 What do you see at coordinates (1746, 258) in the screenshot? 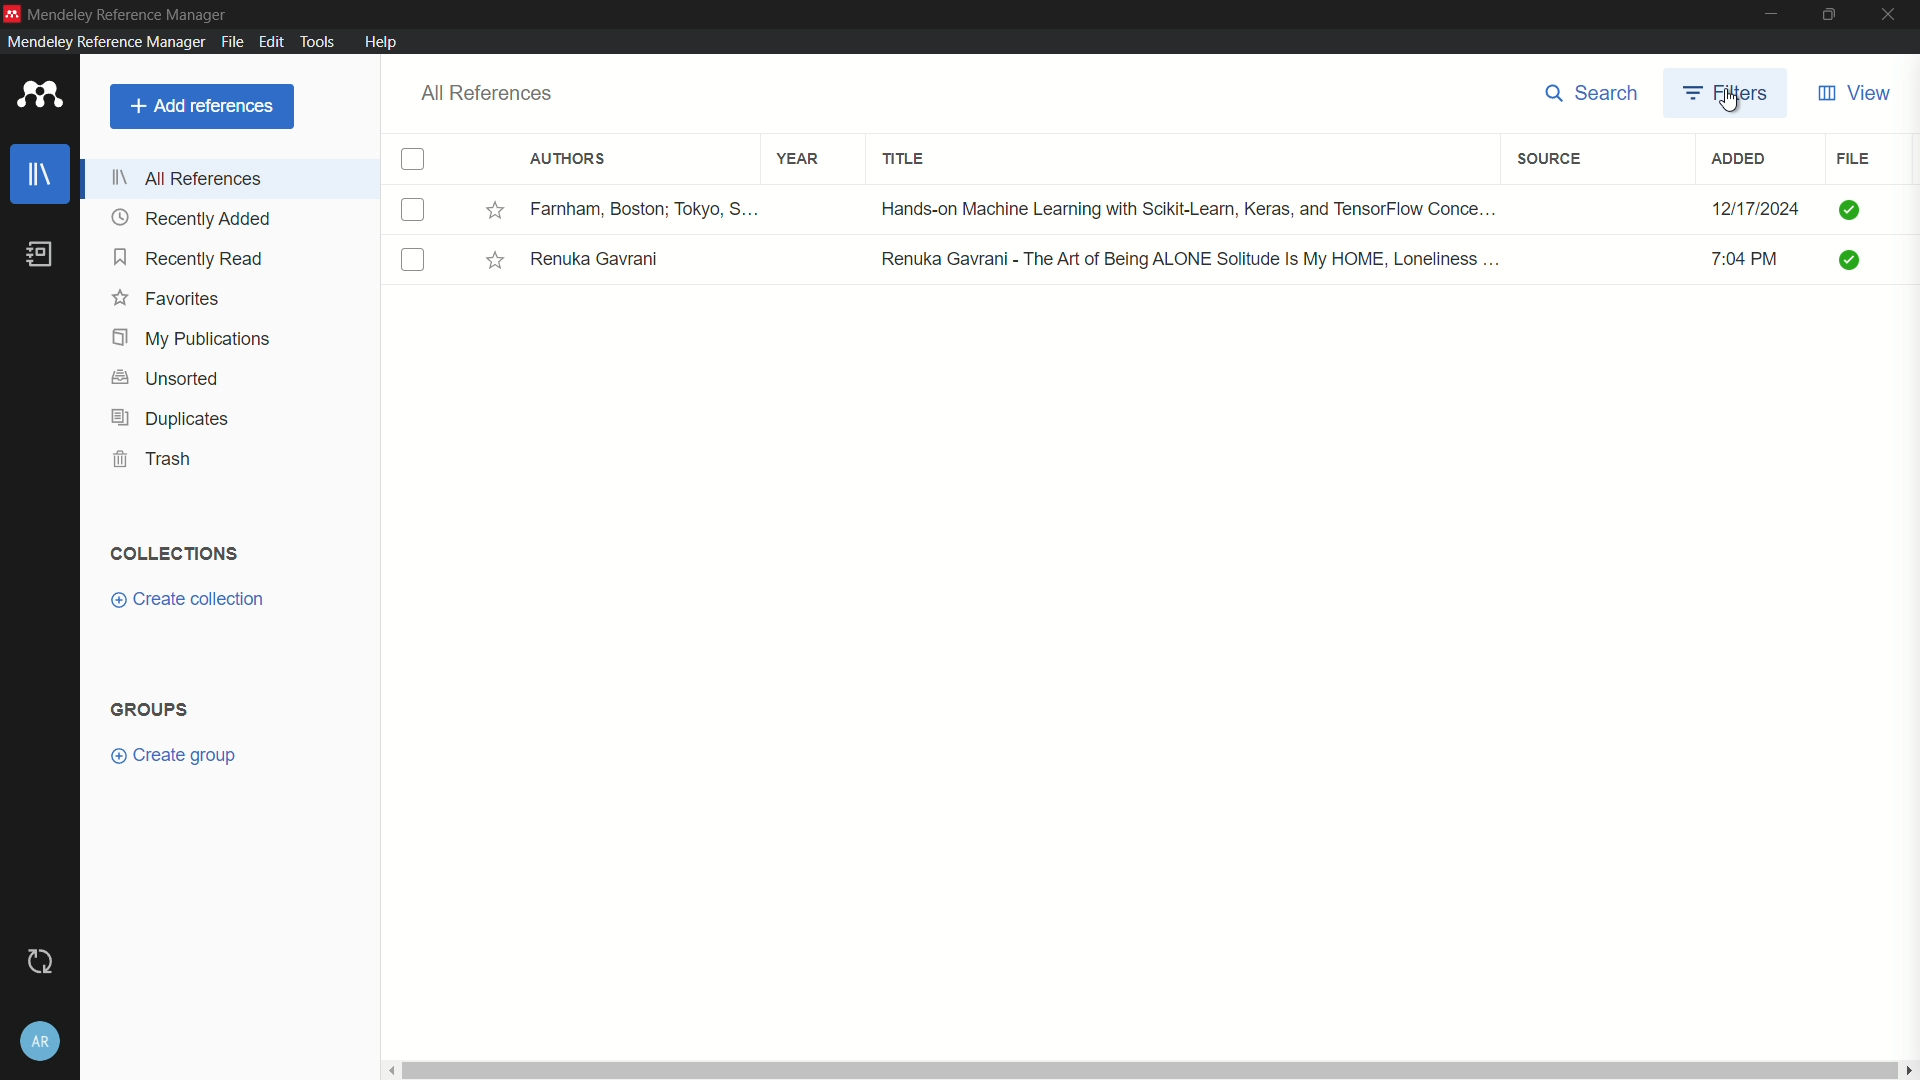
I see `7:04 PM` at bounding box center [1746, 258].